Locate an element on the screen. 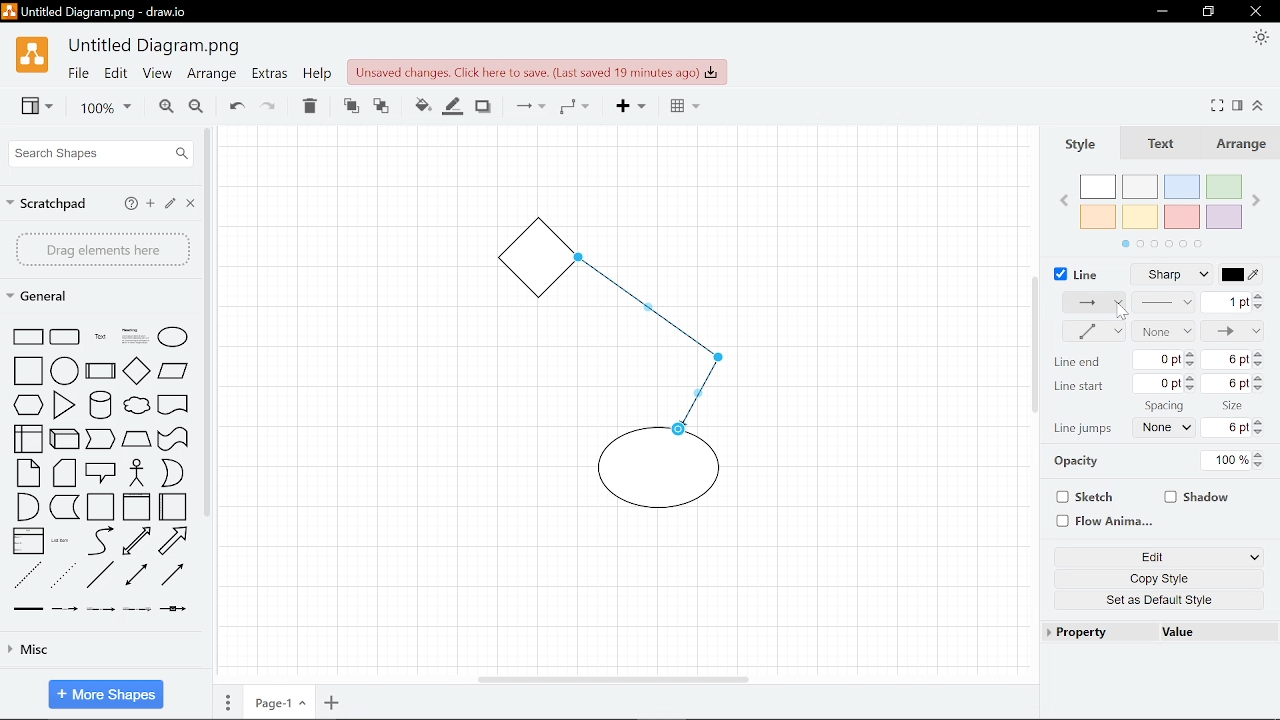 The image size is (1280, 720). Decrease line jumps is located at coordinates (1263, 434).